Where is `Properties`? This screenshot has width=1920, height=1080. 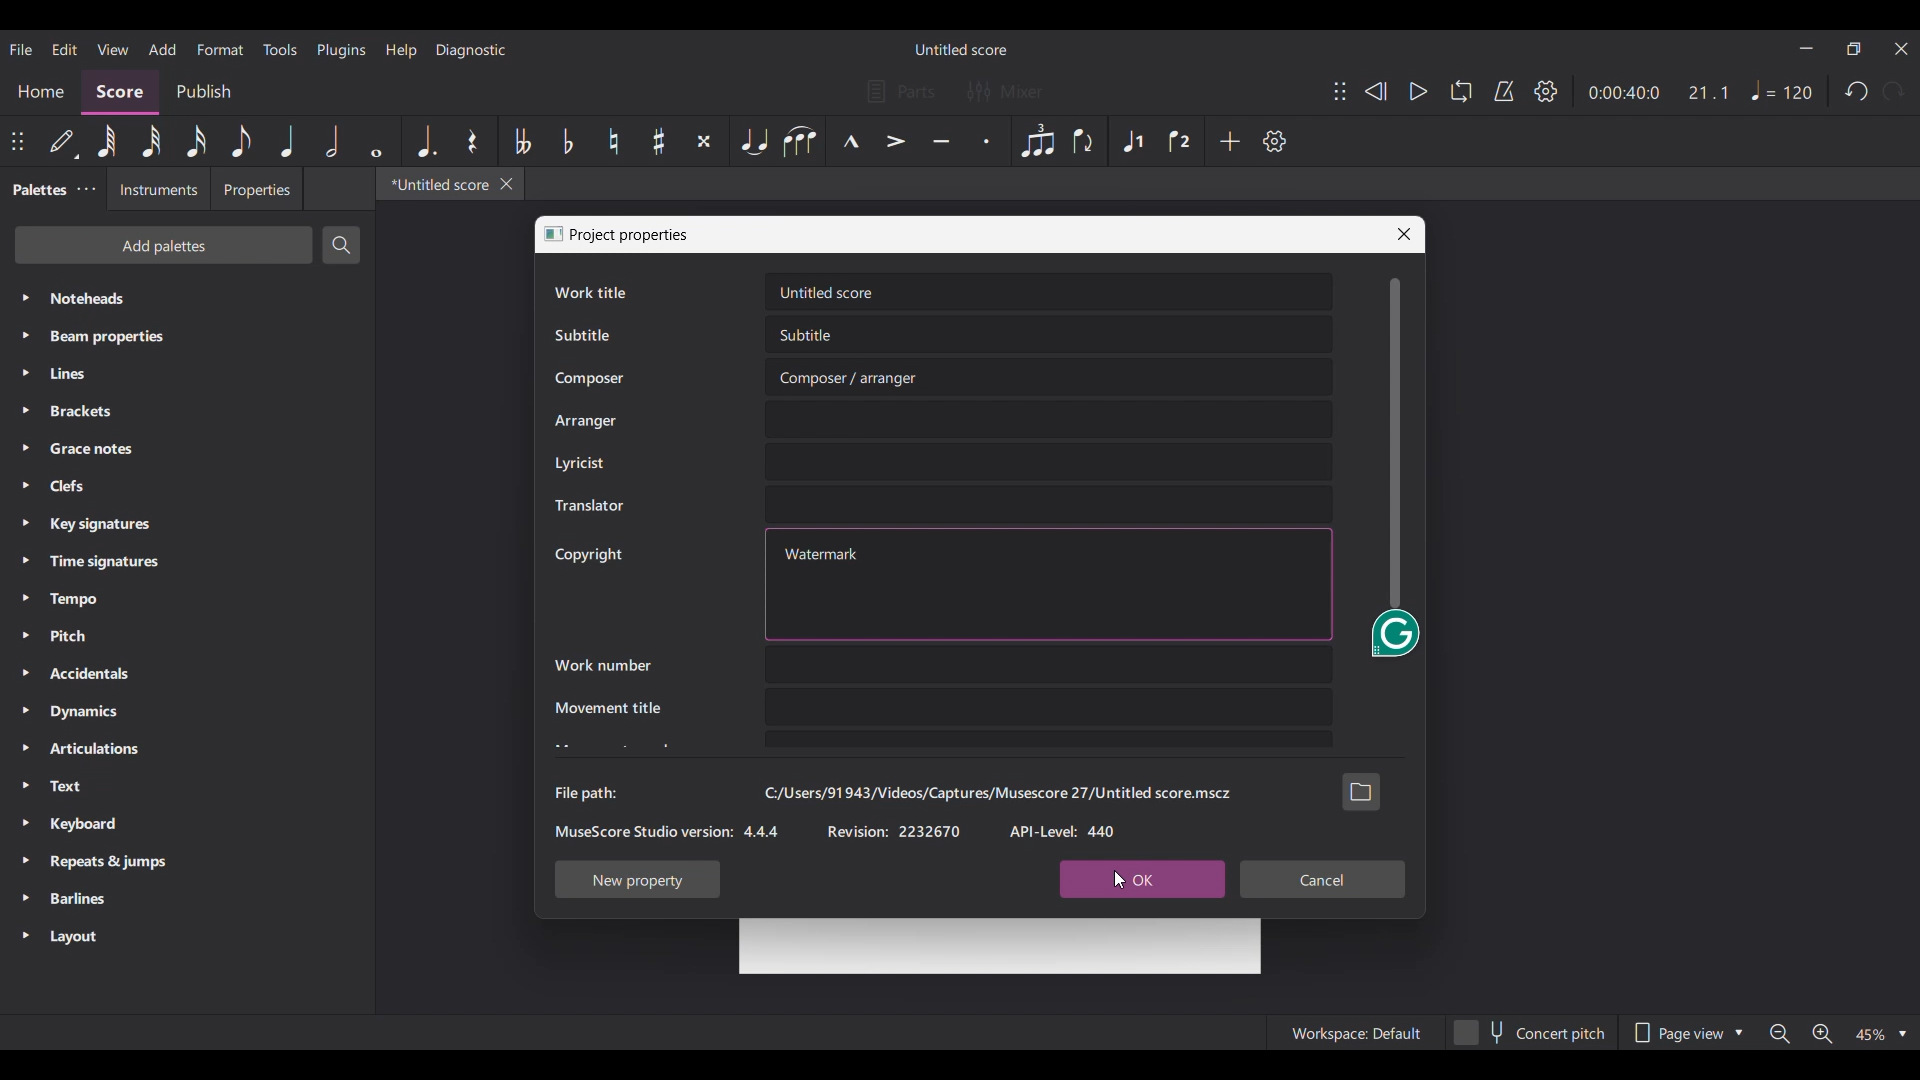 Properties is located at coordinates (256, 189).